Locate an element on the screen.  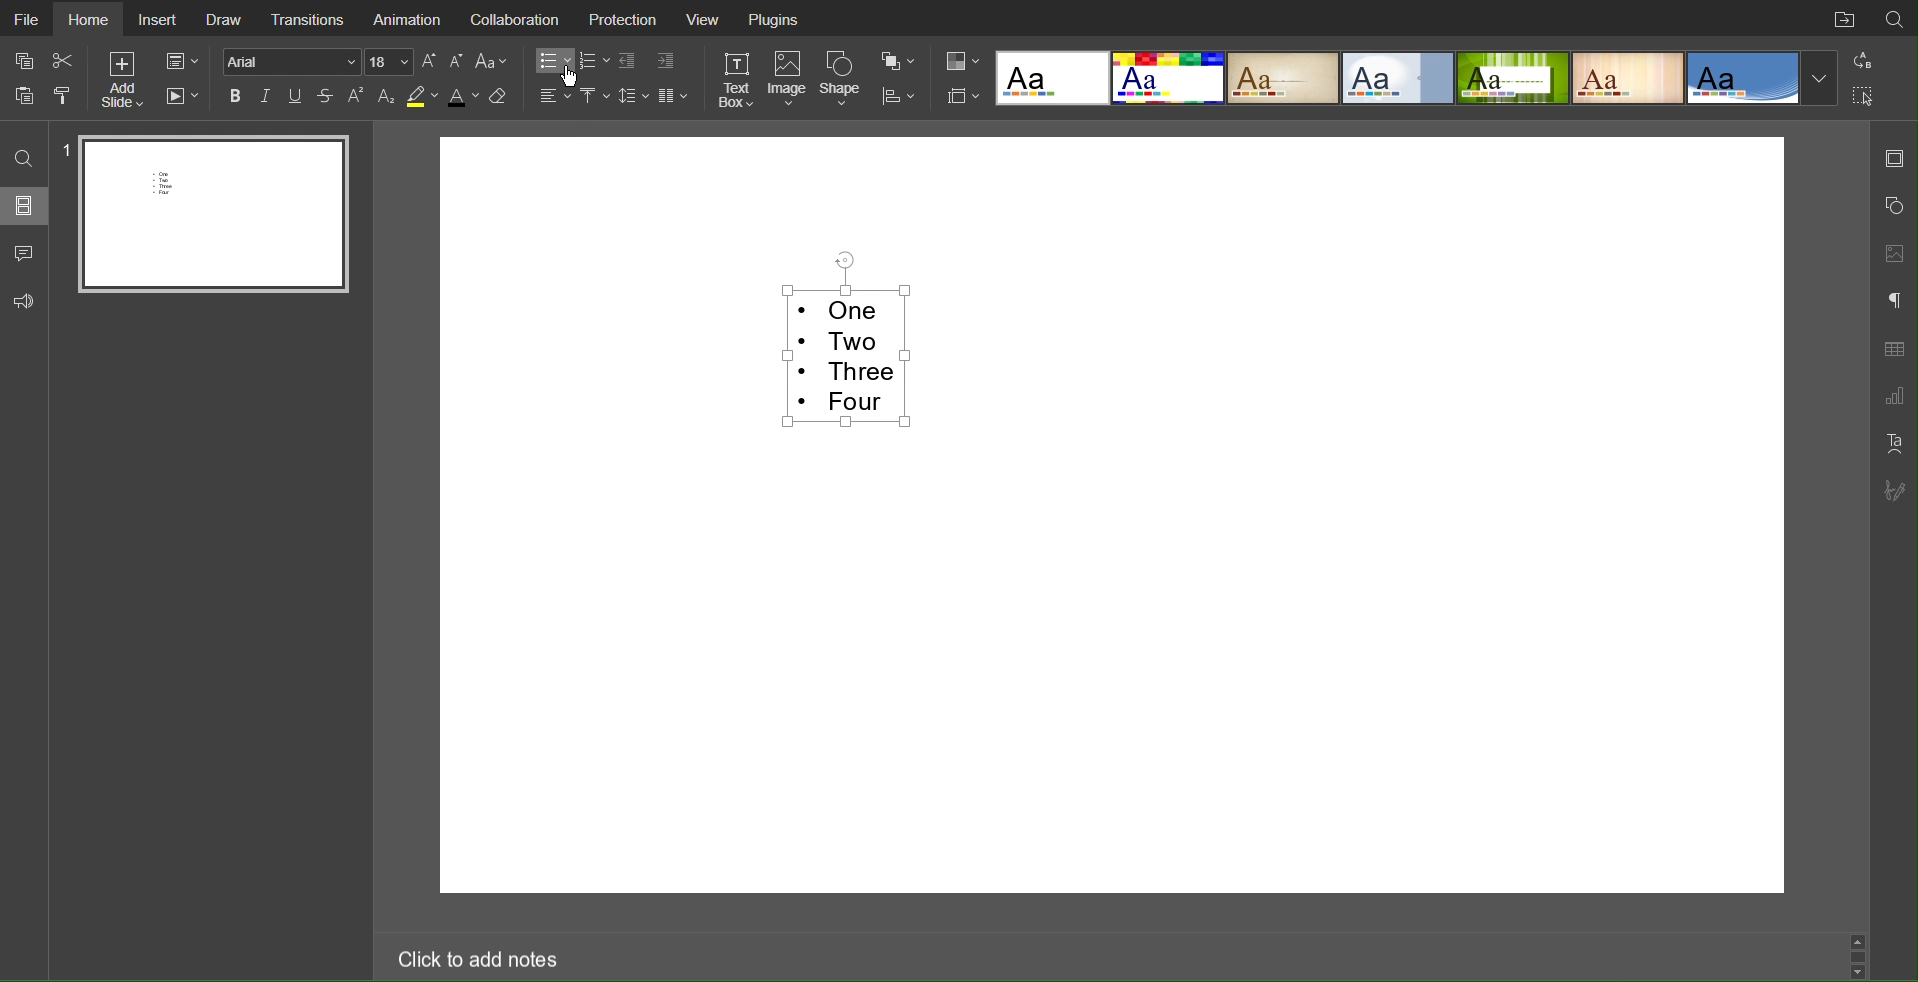
Superscript is located at coordinates (356, 96).